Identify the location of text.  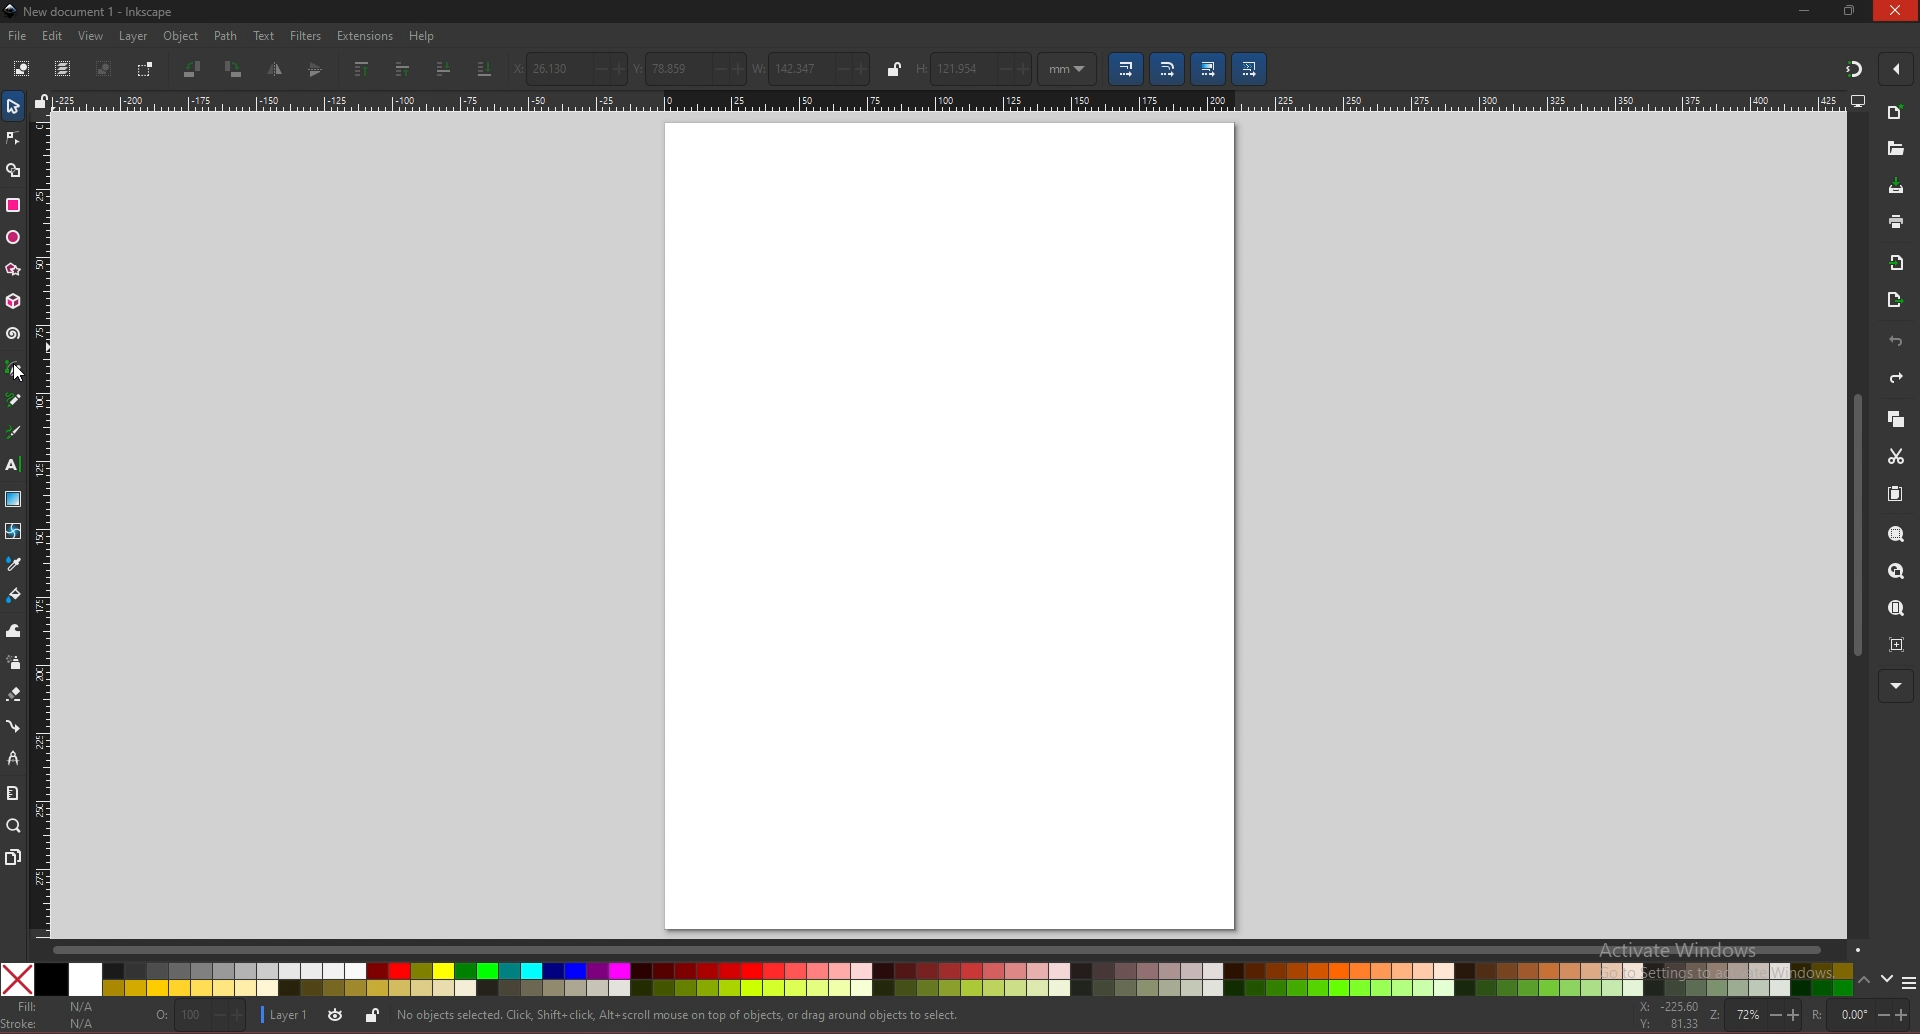
(264, 36).